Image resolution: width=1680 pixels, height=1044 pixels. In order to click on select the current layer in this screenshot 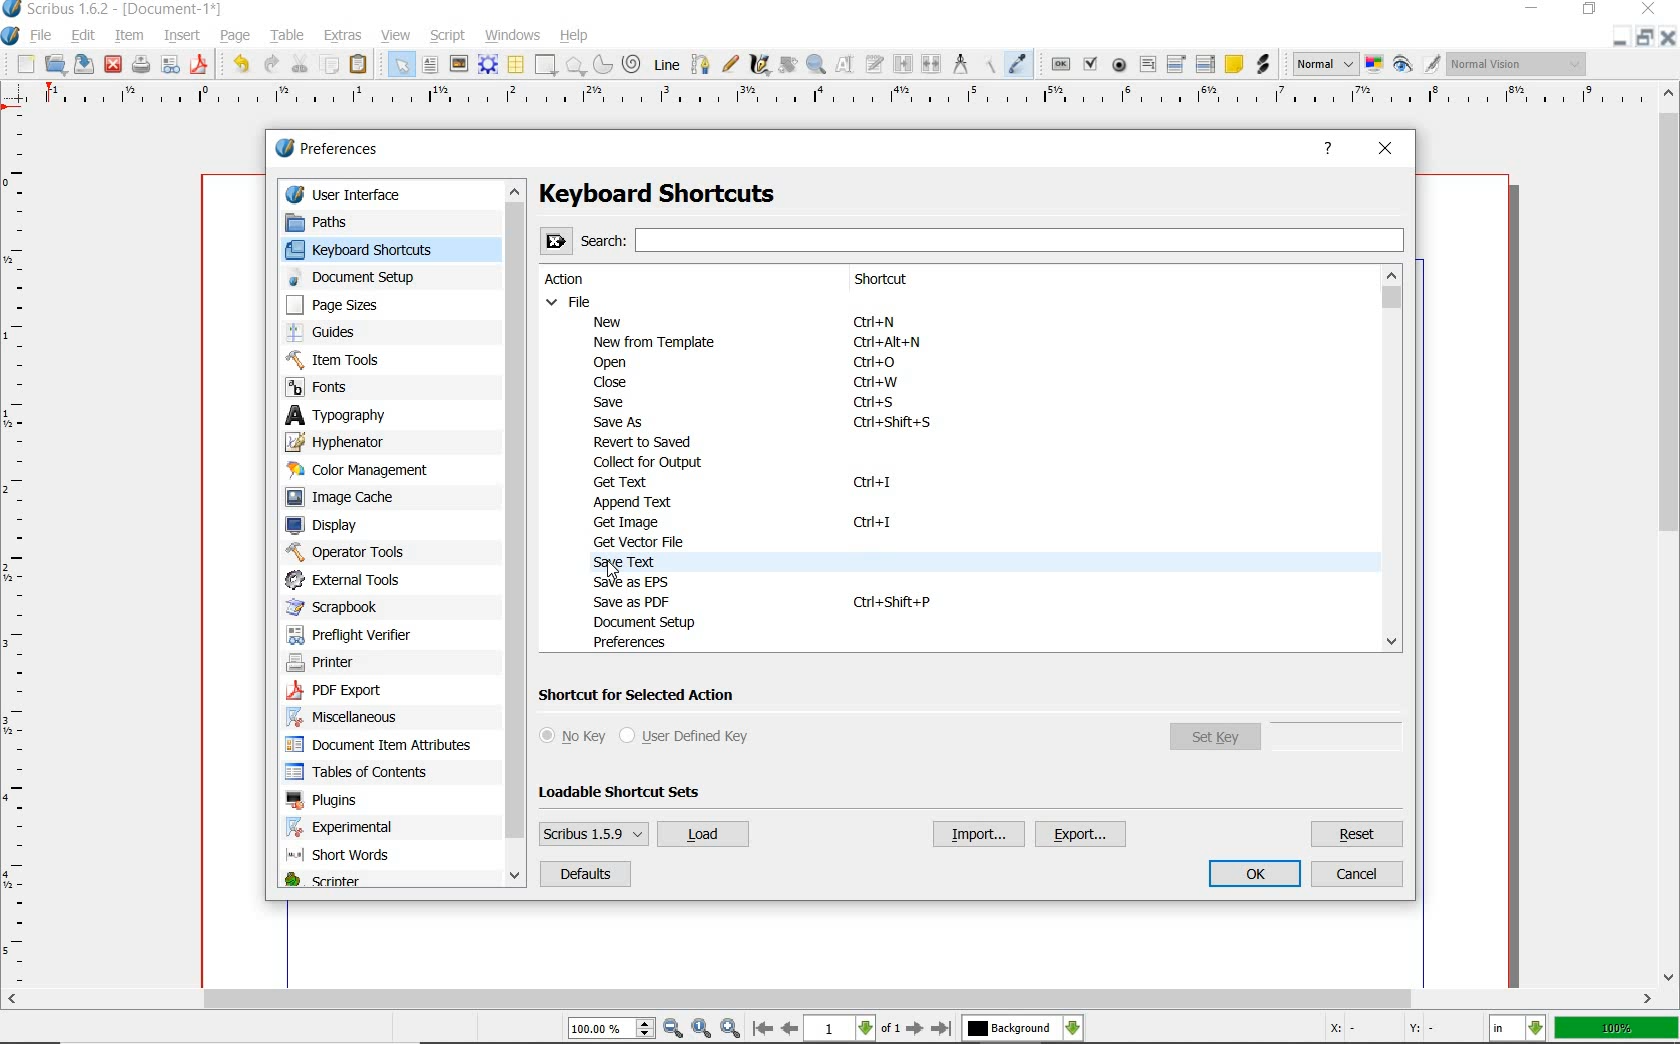, I will do `click(1022, 1030)`.